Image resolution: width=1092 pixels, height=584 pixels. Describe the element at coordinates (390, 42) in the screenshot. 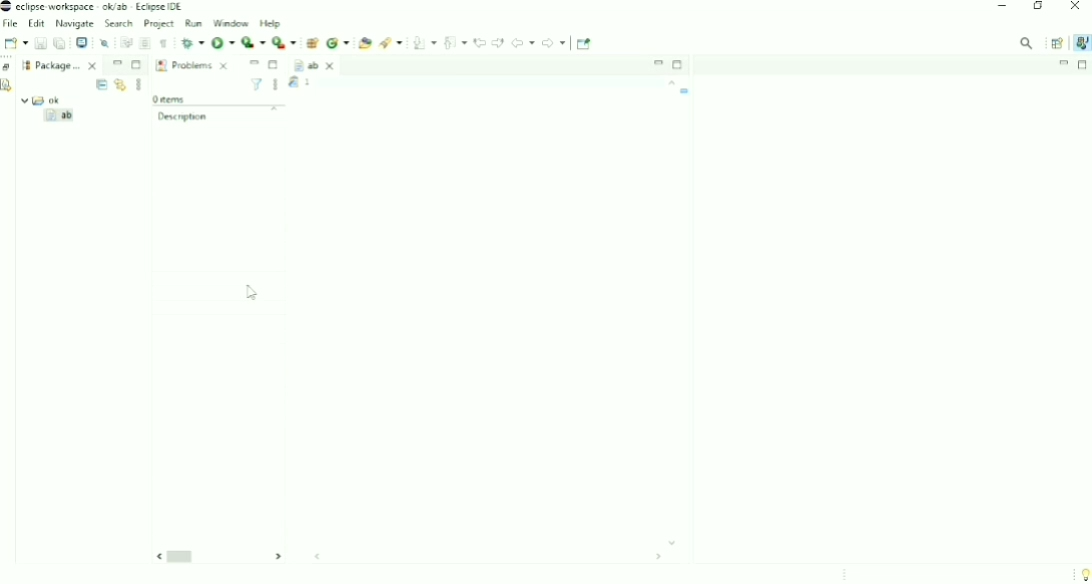

I see `Search` at that location.